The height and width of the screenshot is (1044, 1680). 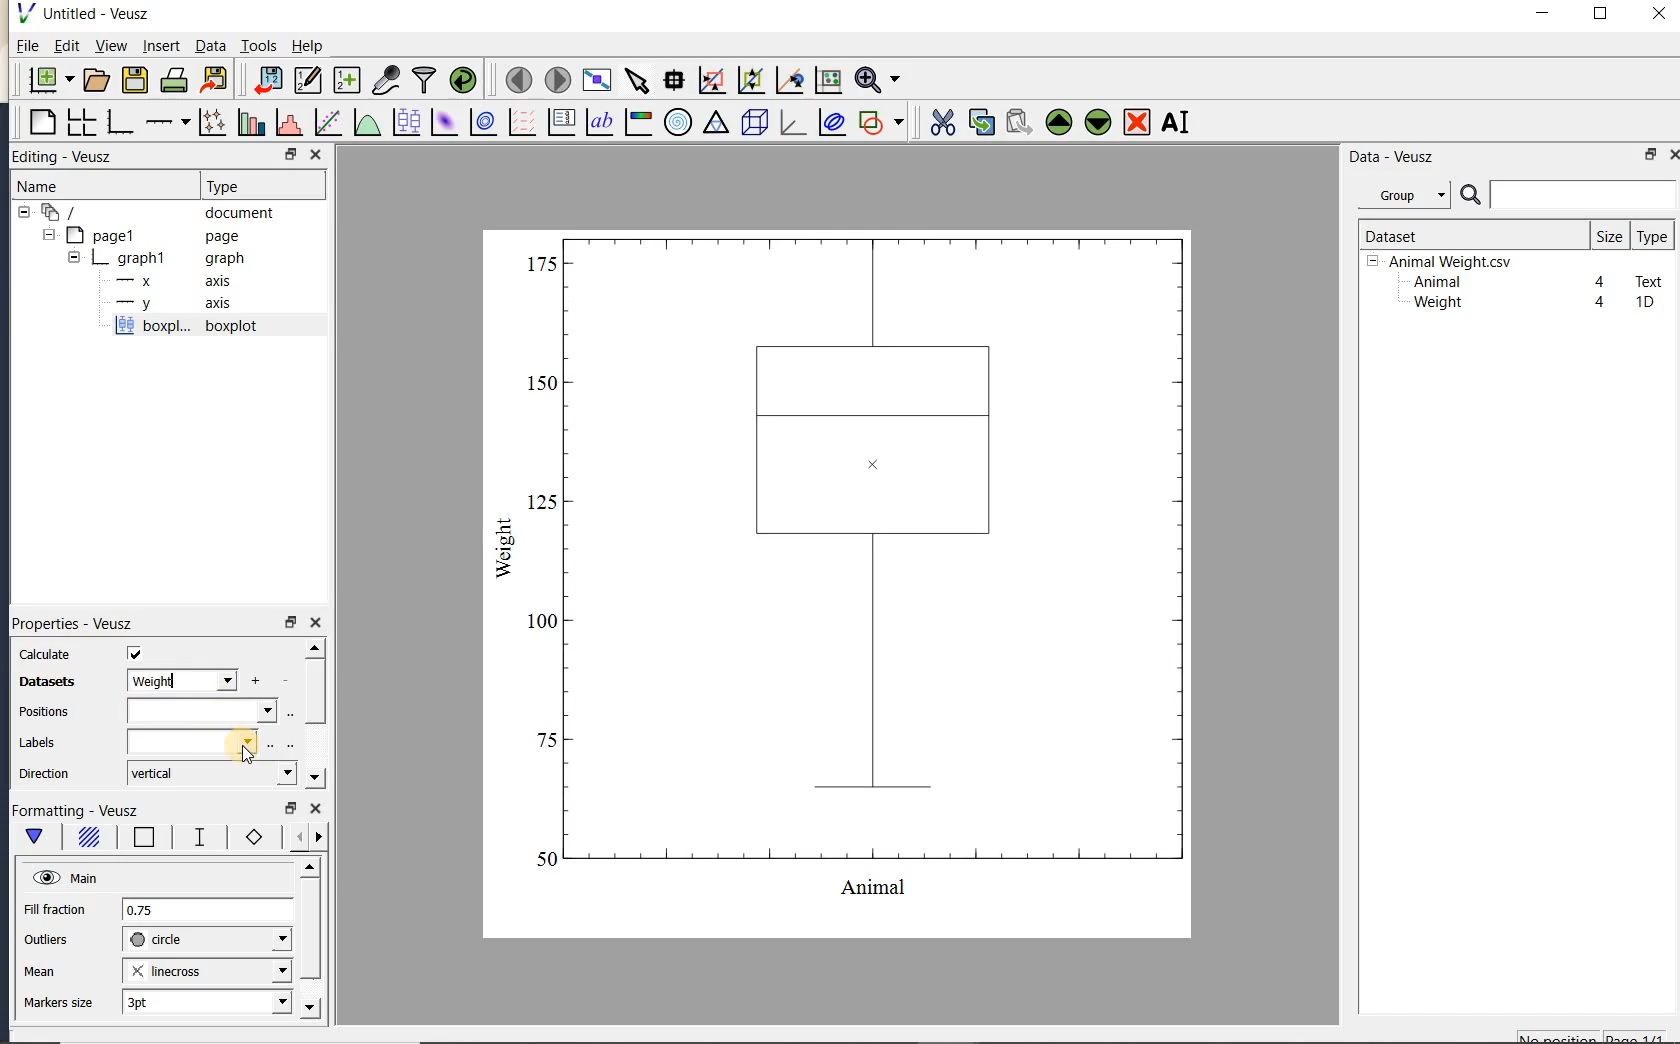 I want to click on markers border, so click(x=250, y=837).